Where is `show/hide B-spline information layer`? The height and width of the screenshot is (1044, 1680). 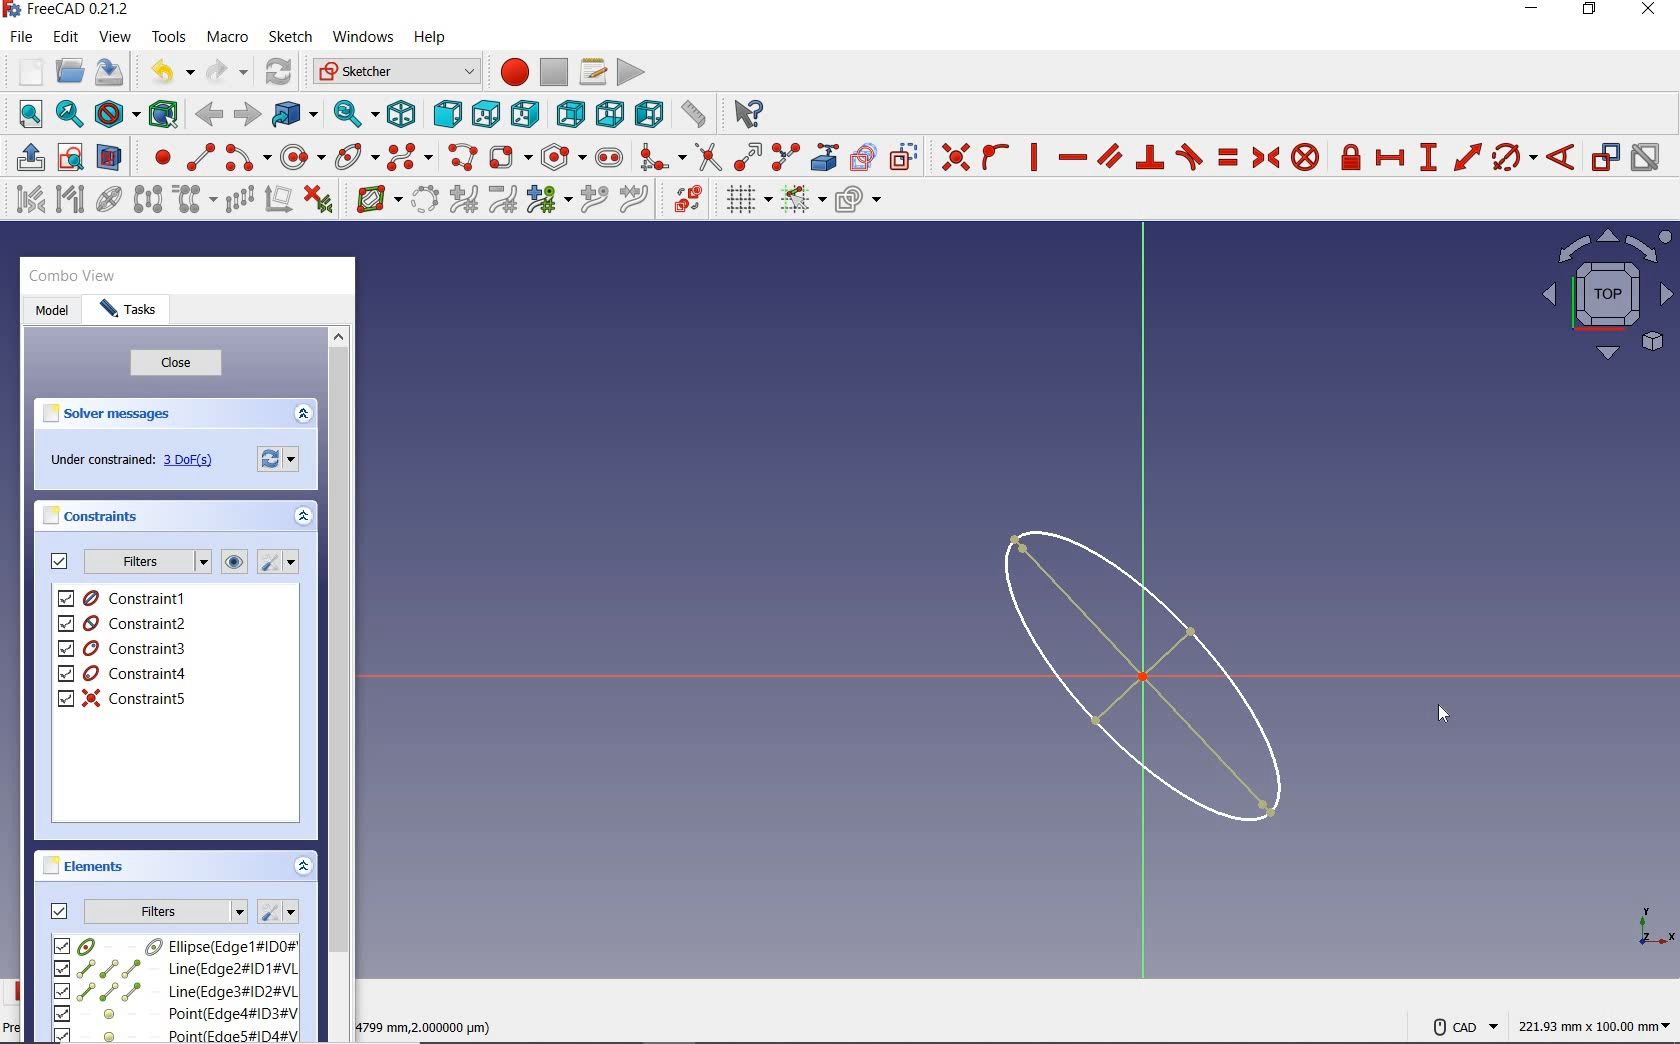
show/hide B-spline information layer is located at coordinates (374, 198).